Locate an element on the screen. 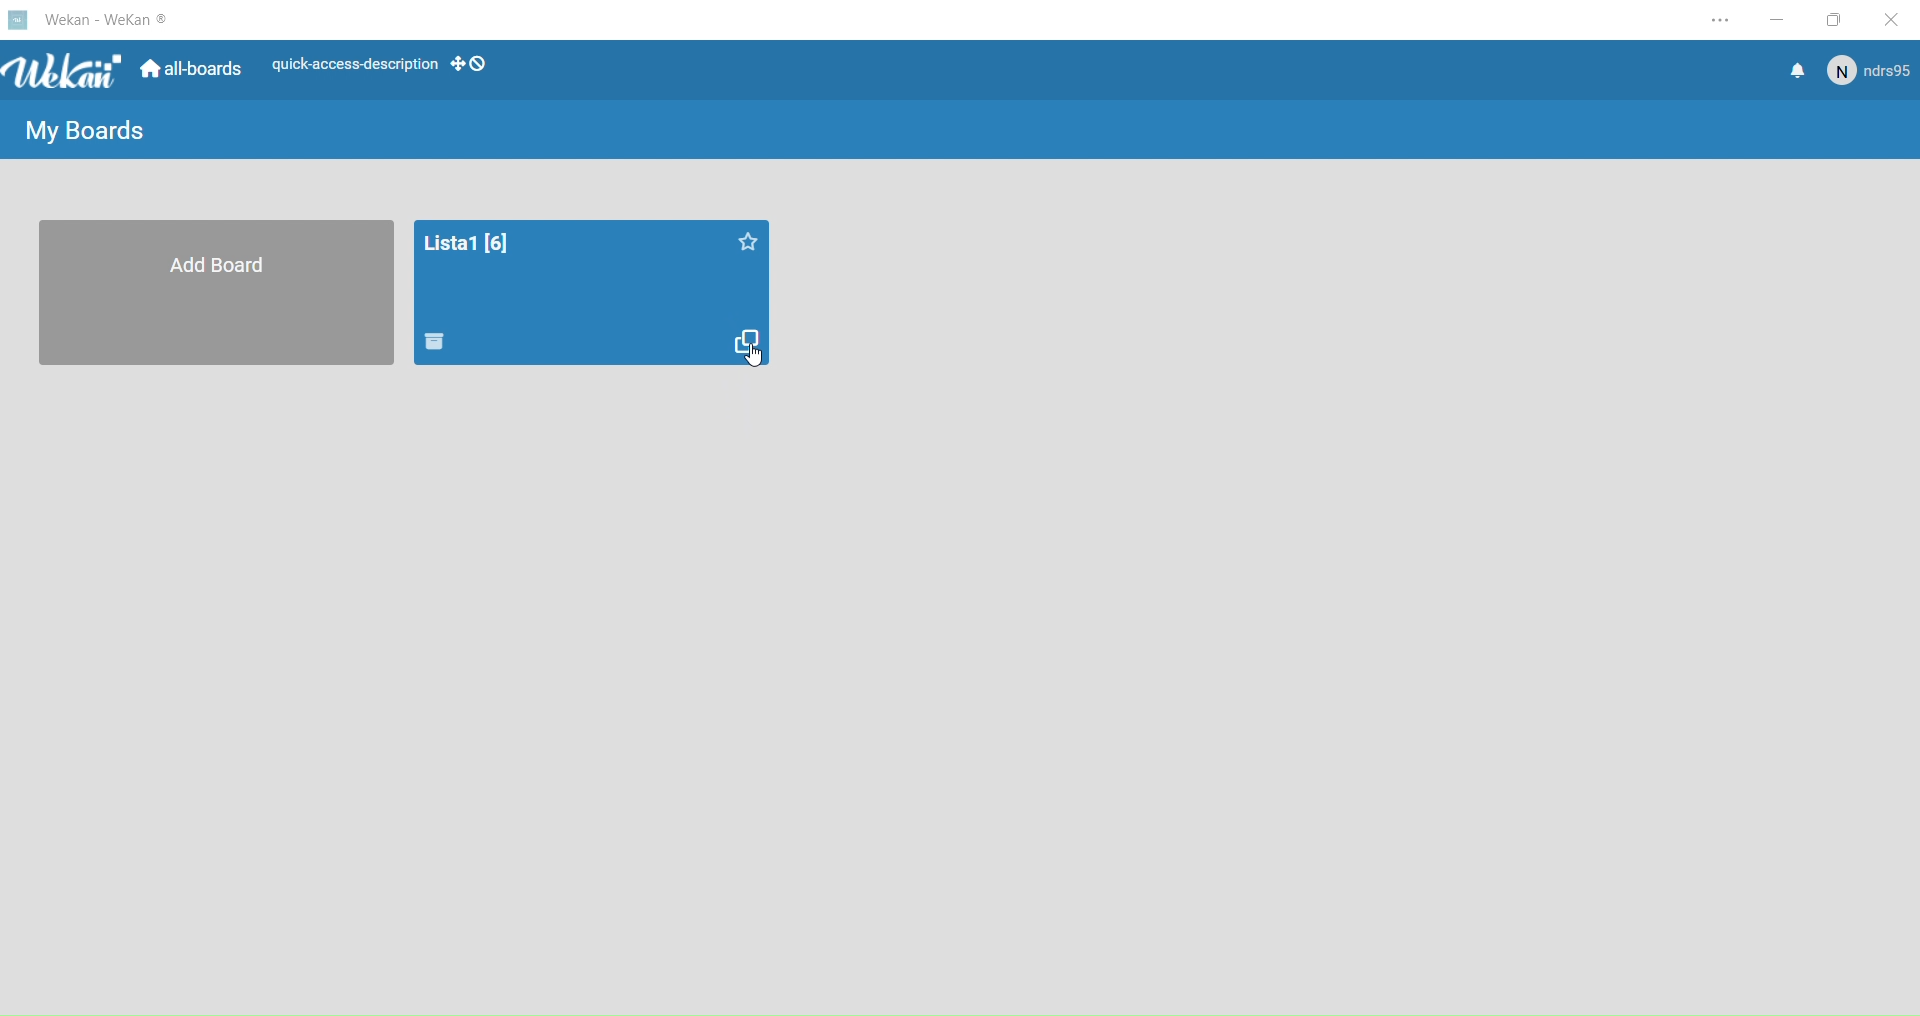 This screenshot has width=1920, height=1016. Move Board to Archive is located at coordinates (435, 341).